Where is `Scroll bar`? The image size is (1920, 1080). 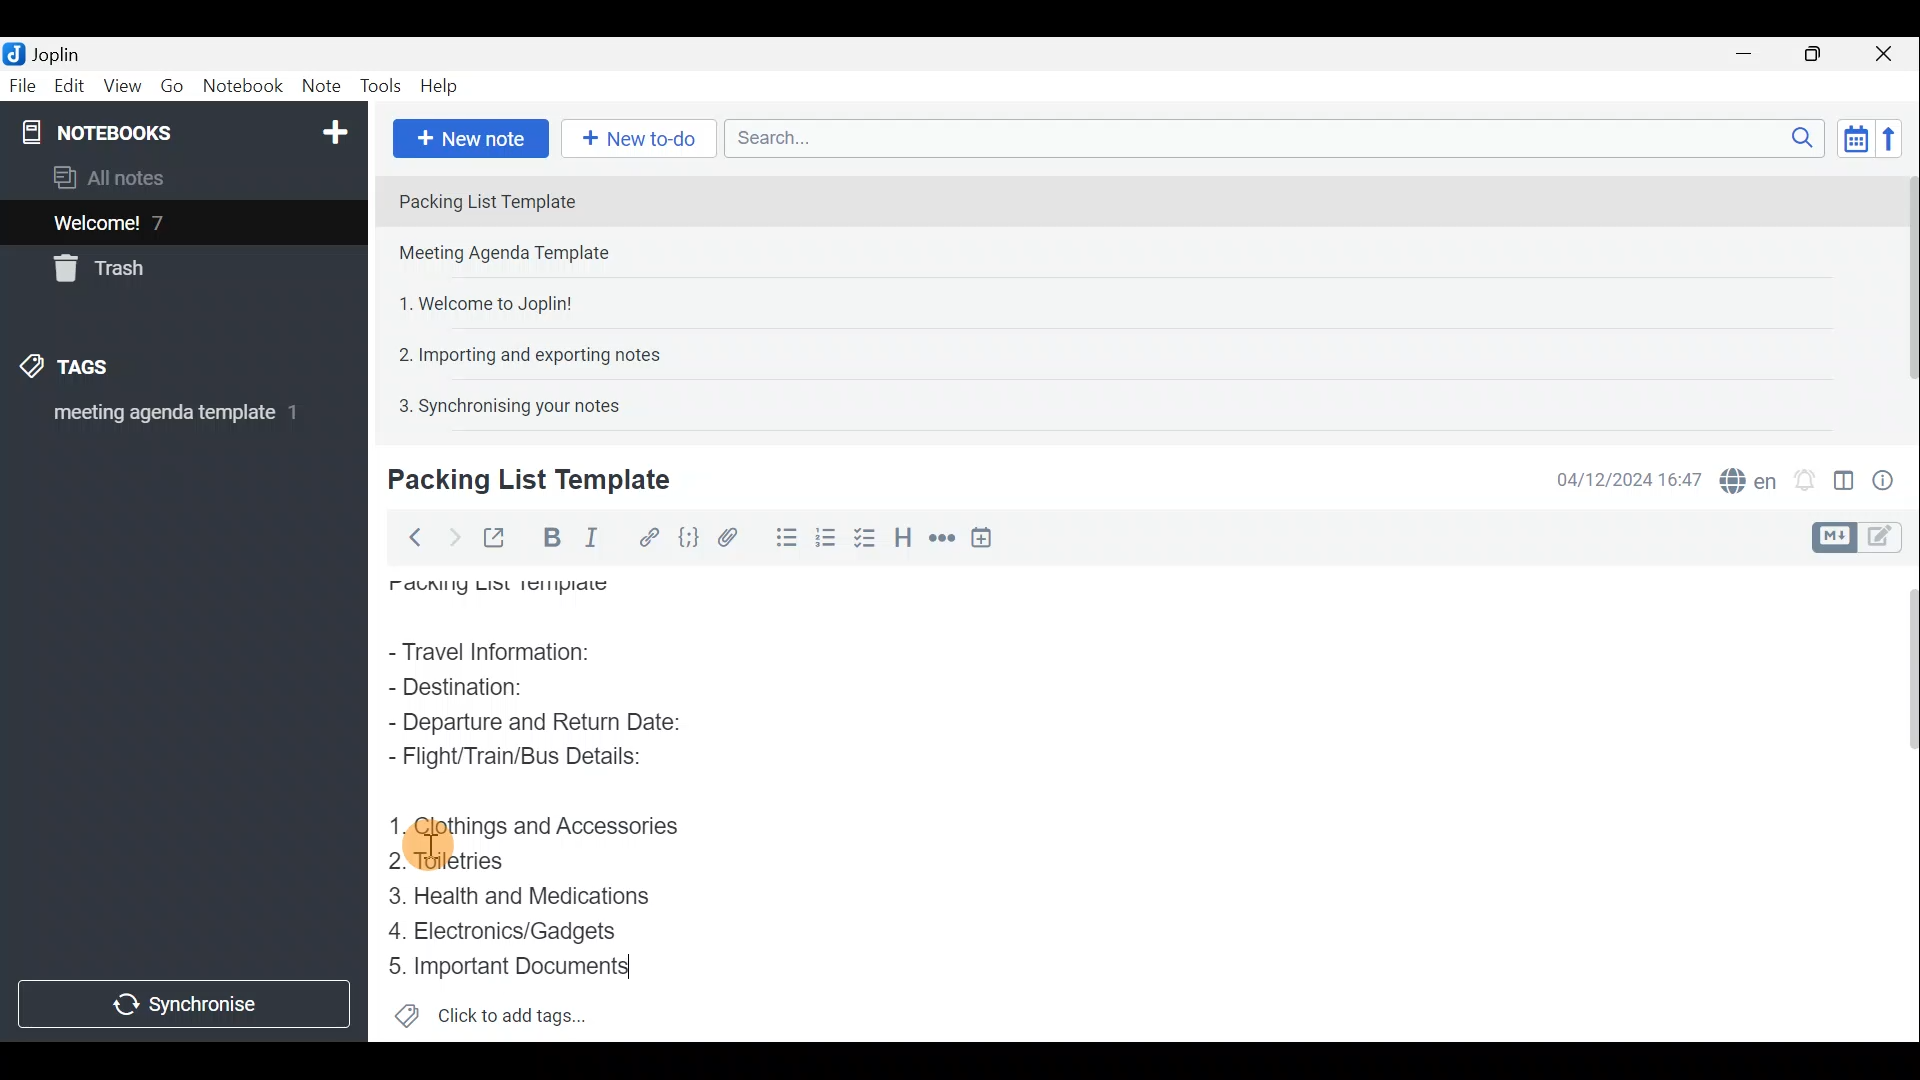 Scroll bar is located at coordinates (1901, 292).